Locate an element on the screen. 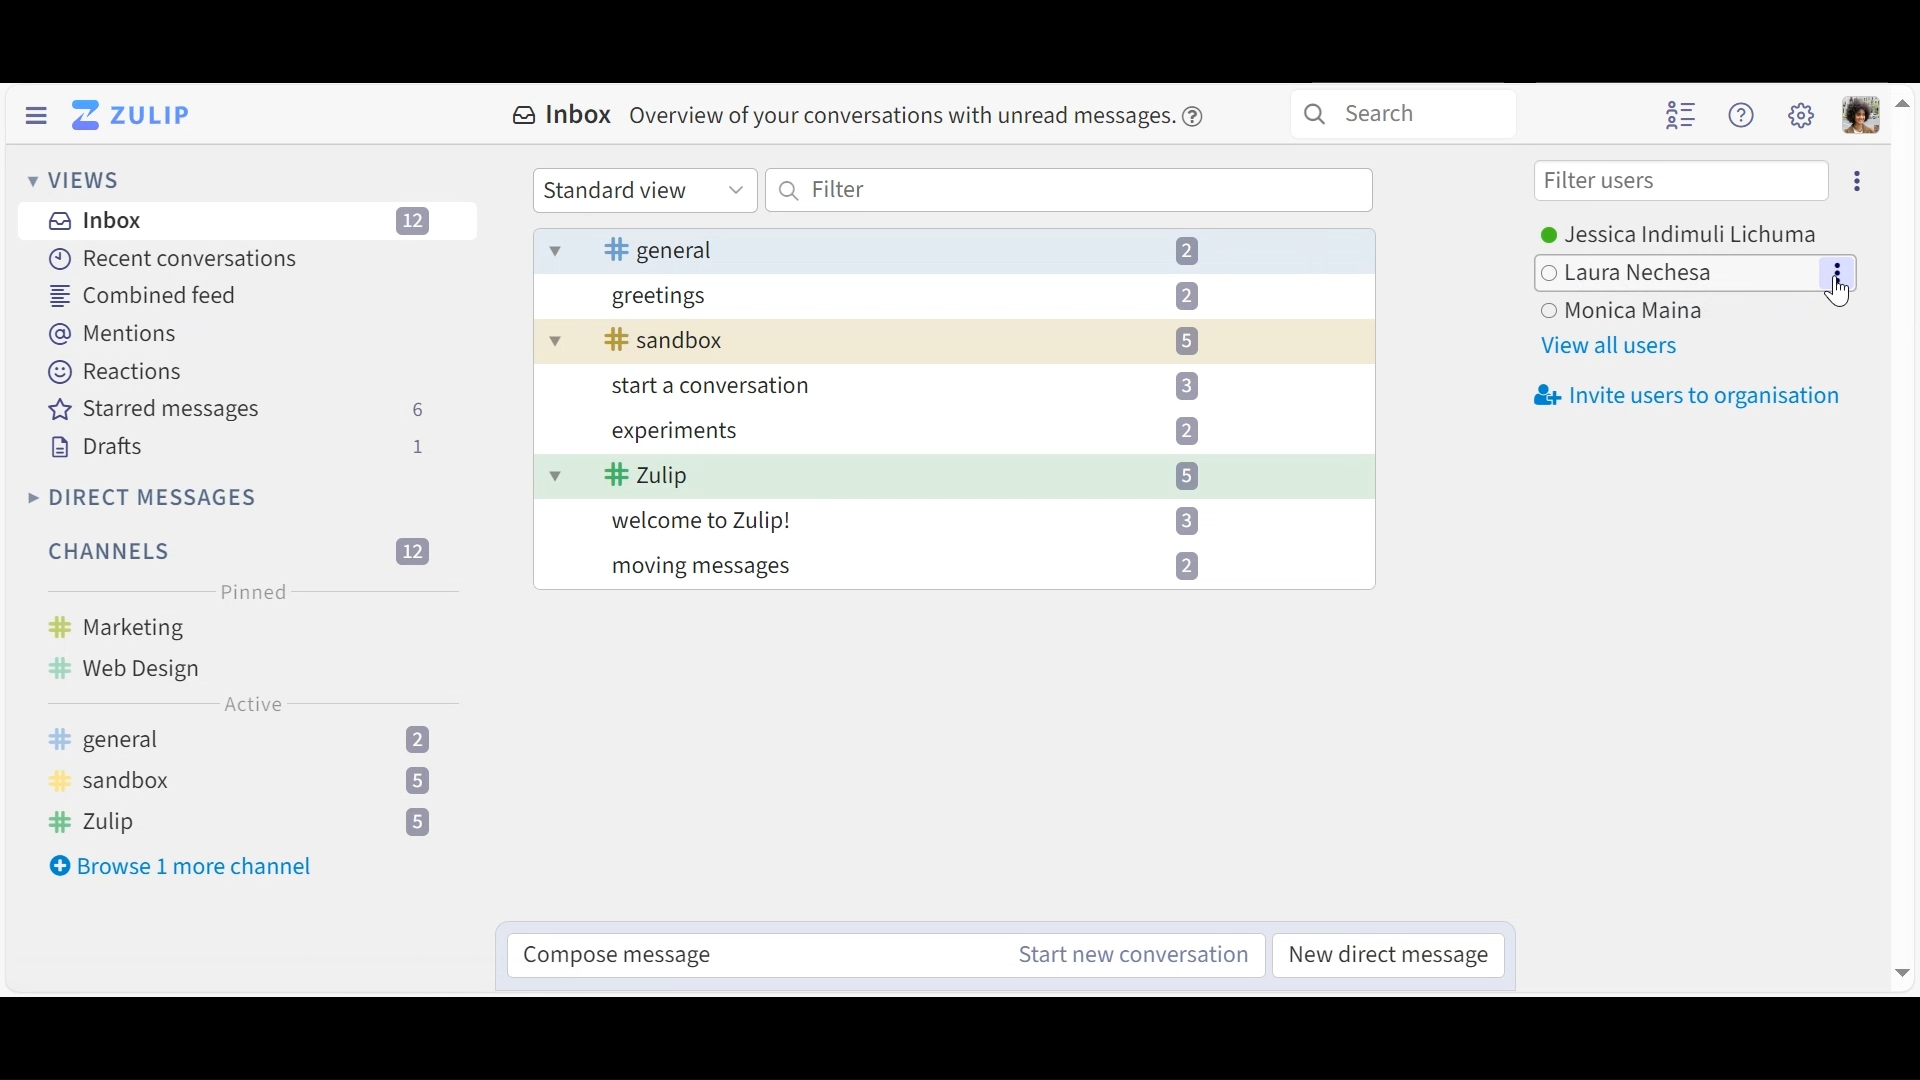  View all users is located at coordinates (1610, 347).